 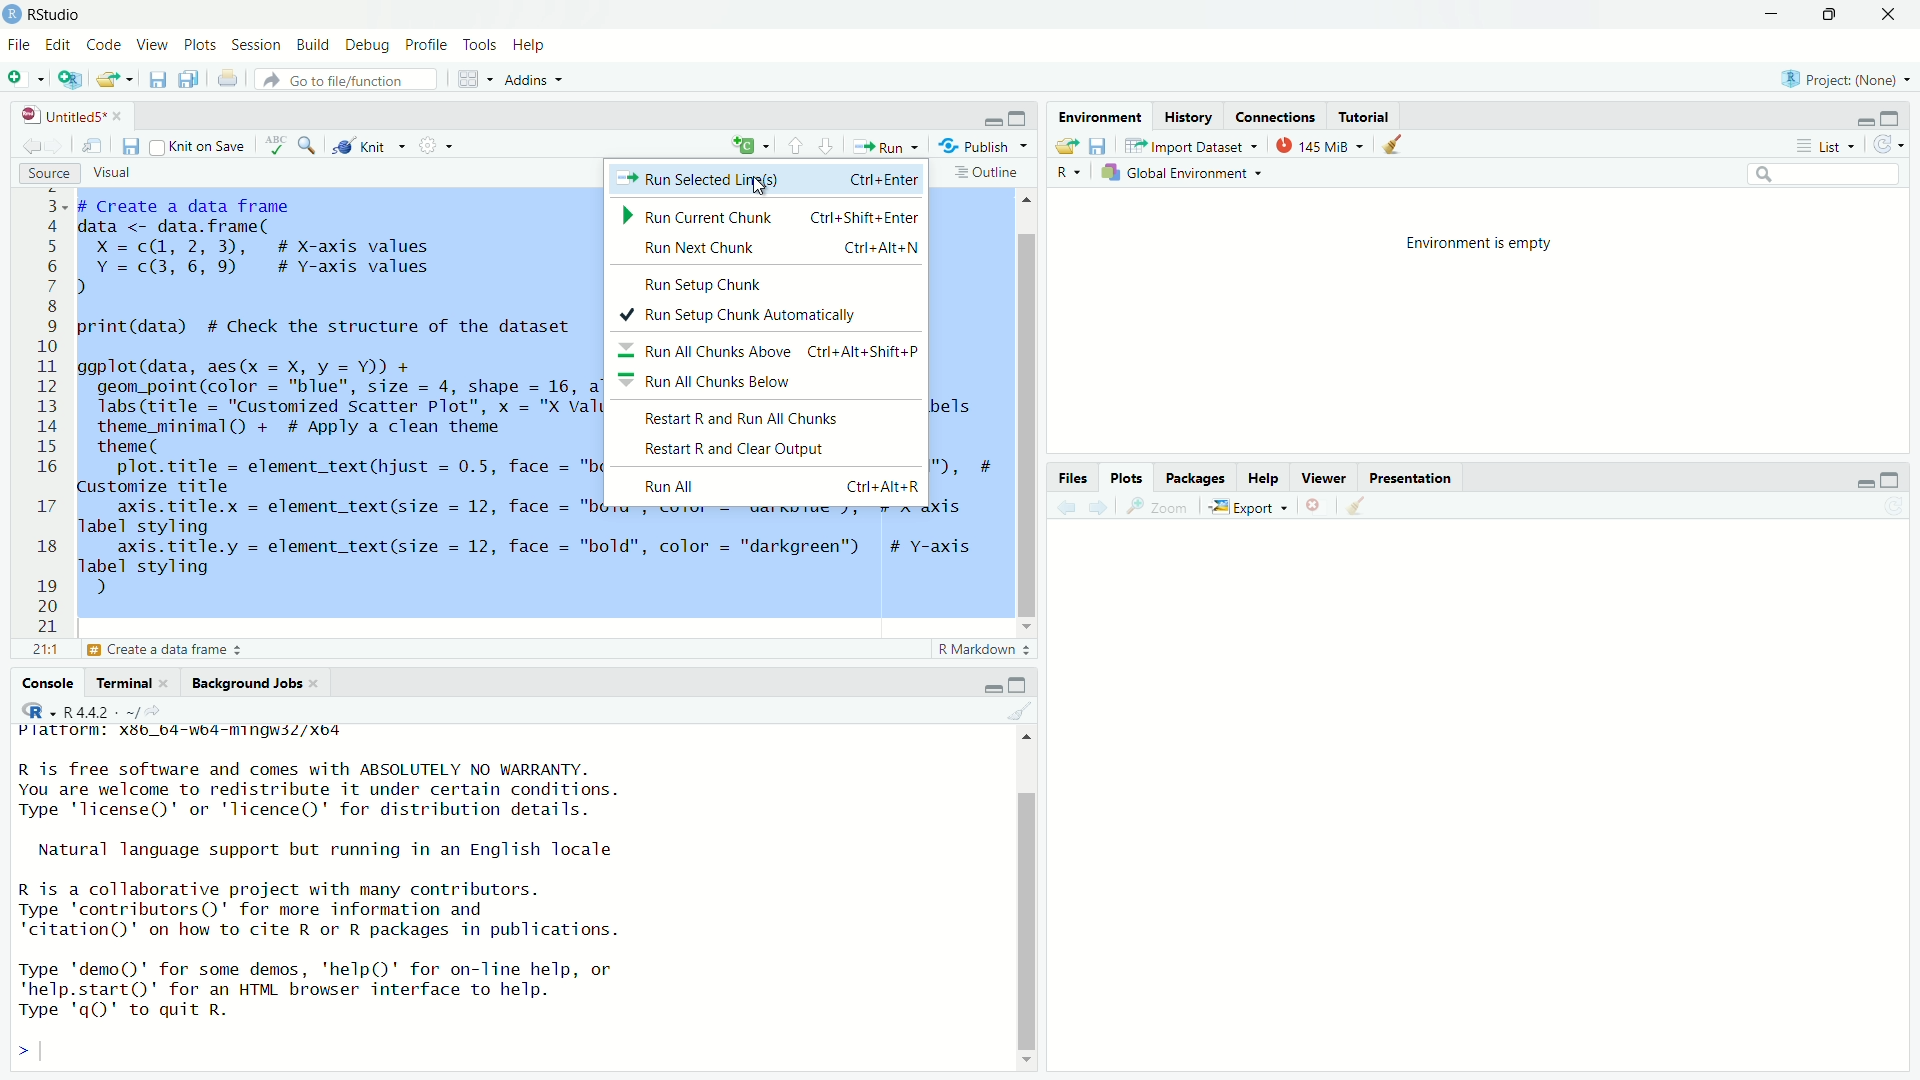 What do you see at coordinates (310, 148) in the screenshot?
I see `Find/replace` at bounding box center [310, 148].